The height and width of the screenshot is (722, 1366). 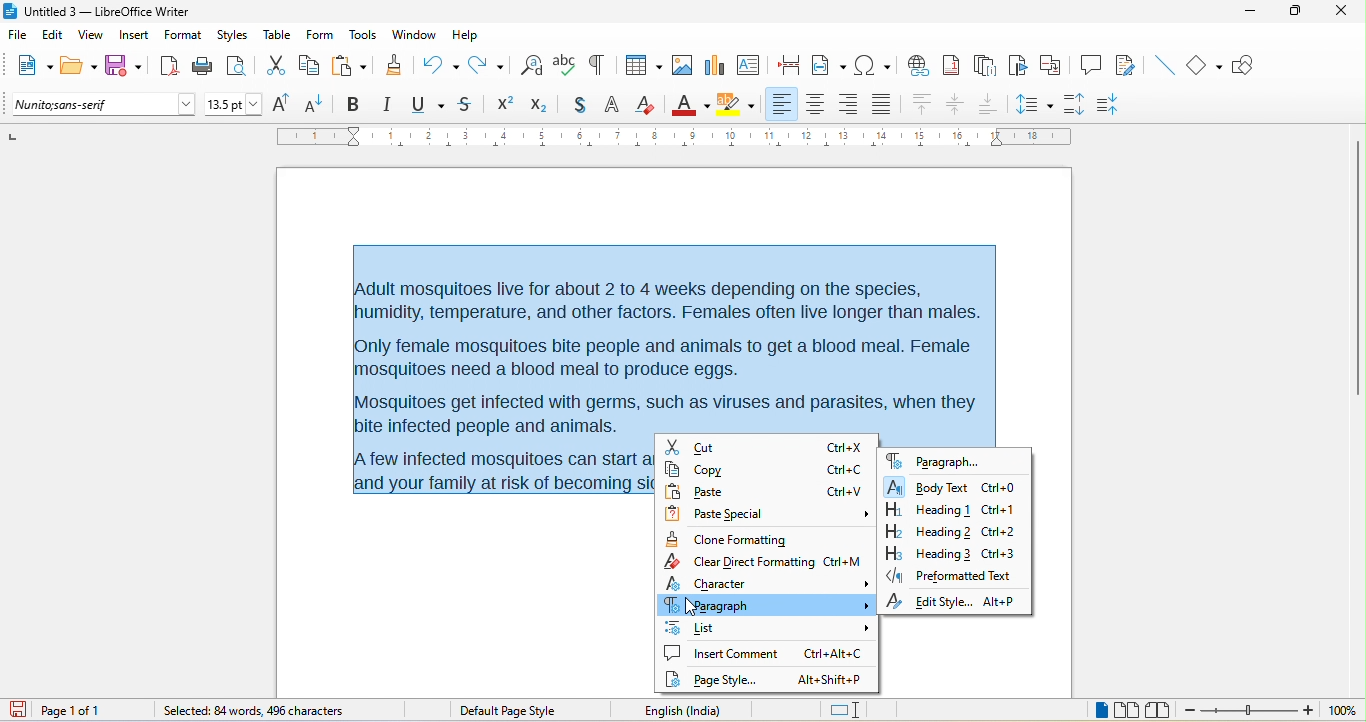 What do you see at coordinates (917, 63) in the screenshot?
I see `hyperlink` at bounding box center [917, 63].